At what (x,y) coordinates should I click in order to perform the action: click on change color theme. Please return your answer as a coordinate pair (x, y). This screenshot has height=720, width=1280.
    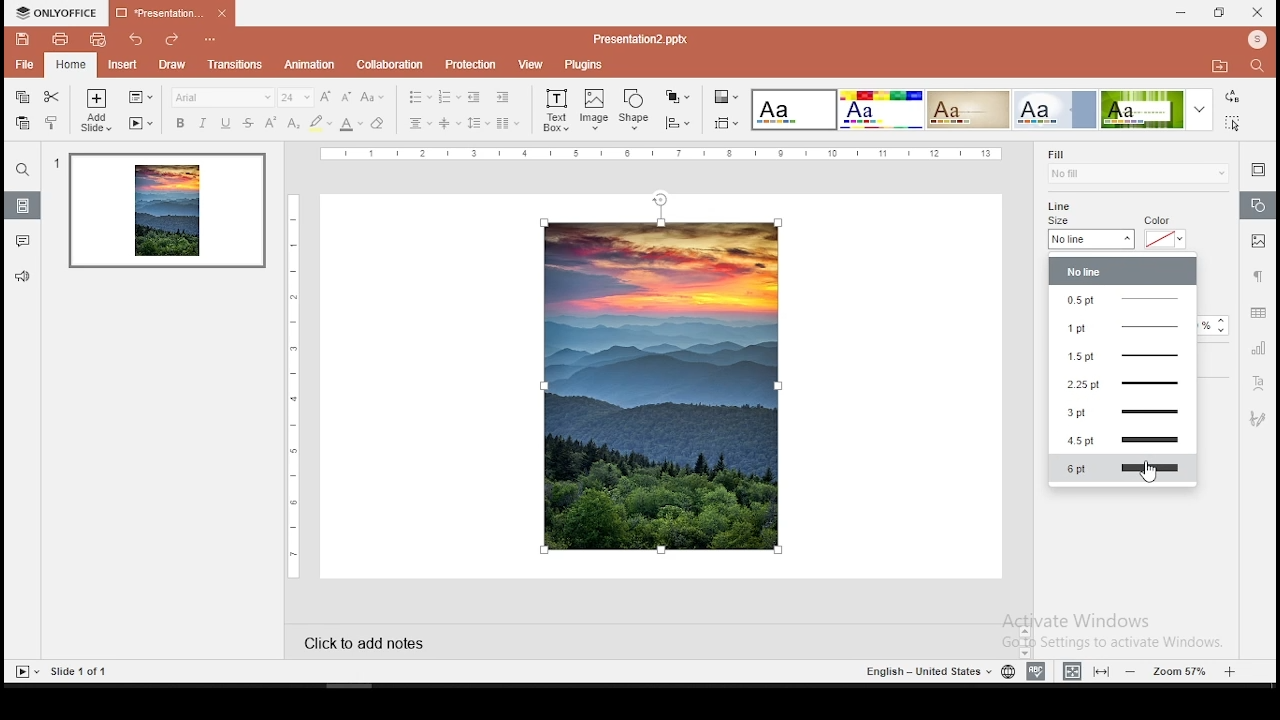
    Looking at the image, I should click on (726, 96).